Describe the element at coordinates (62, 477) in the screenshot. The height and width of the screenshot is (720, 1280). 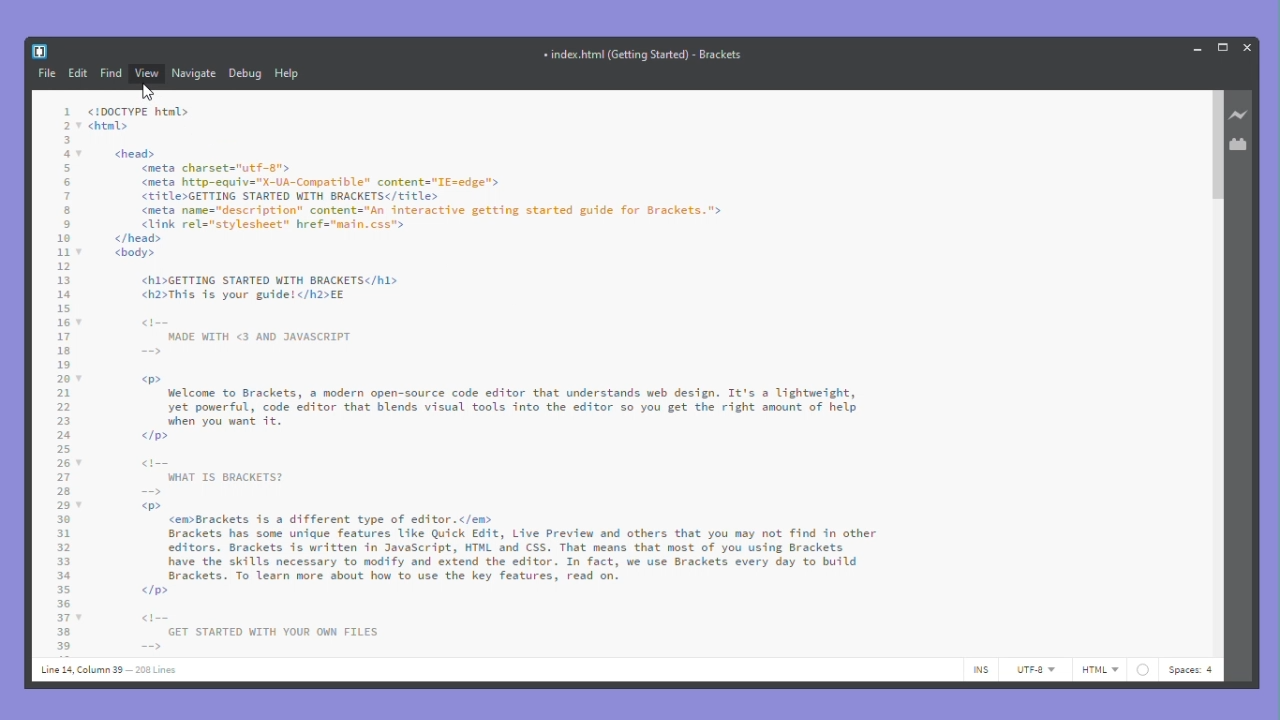
I see `27` at that location.